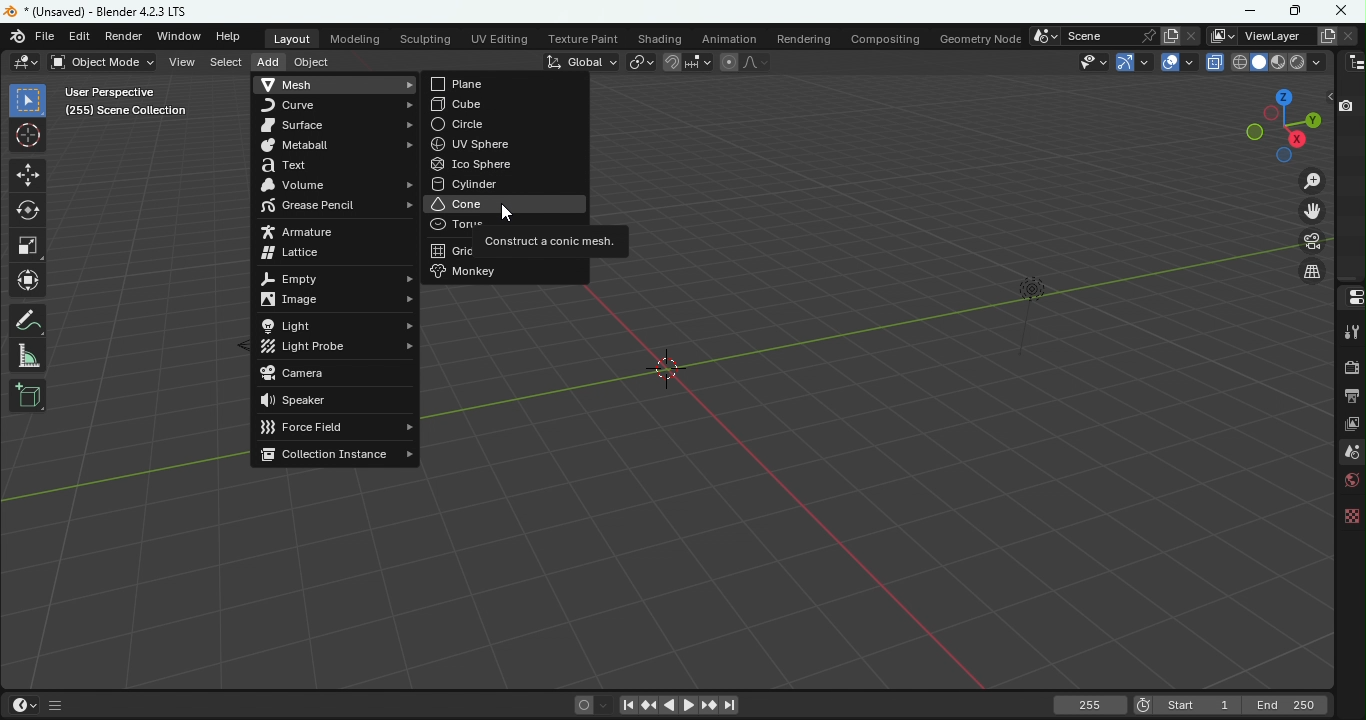 The height and width of the screenshot is (720, 1366). I want to click on Curve, so click(338, 105).